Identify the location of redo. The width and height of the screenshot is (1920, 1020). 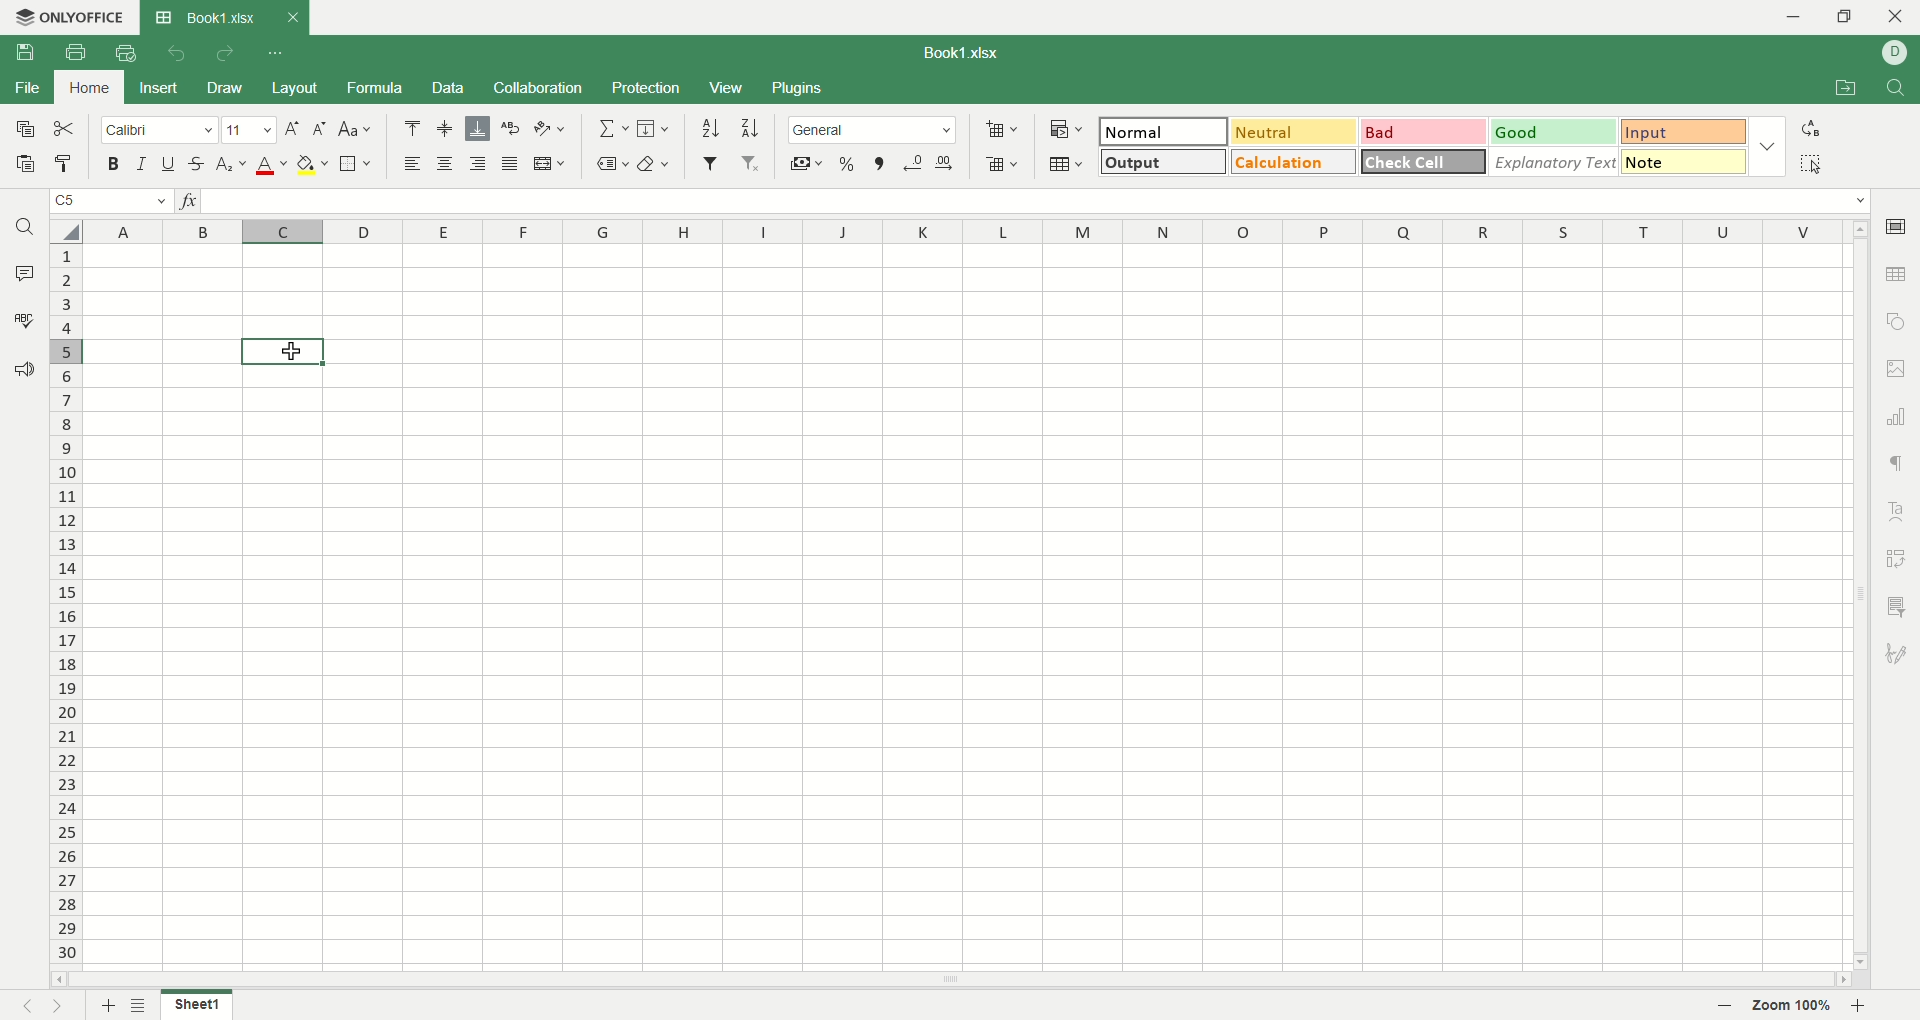
(224, 55).